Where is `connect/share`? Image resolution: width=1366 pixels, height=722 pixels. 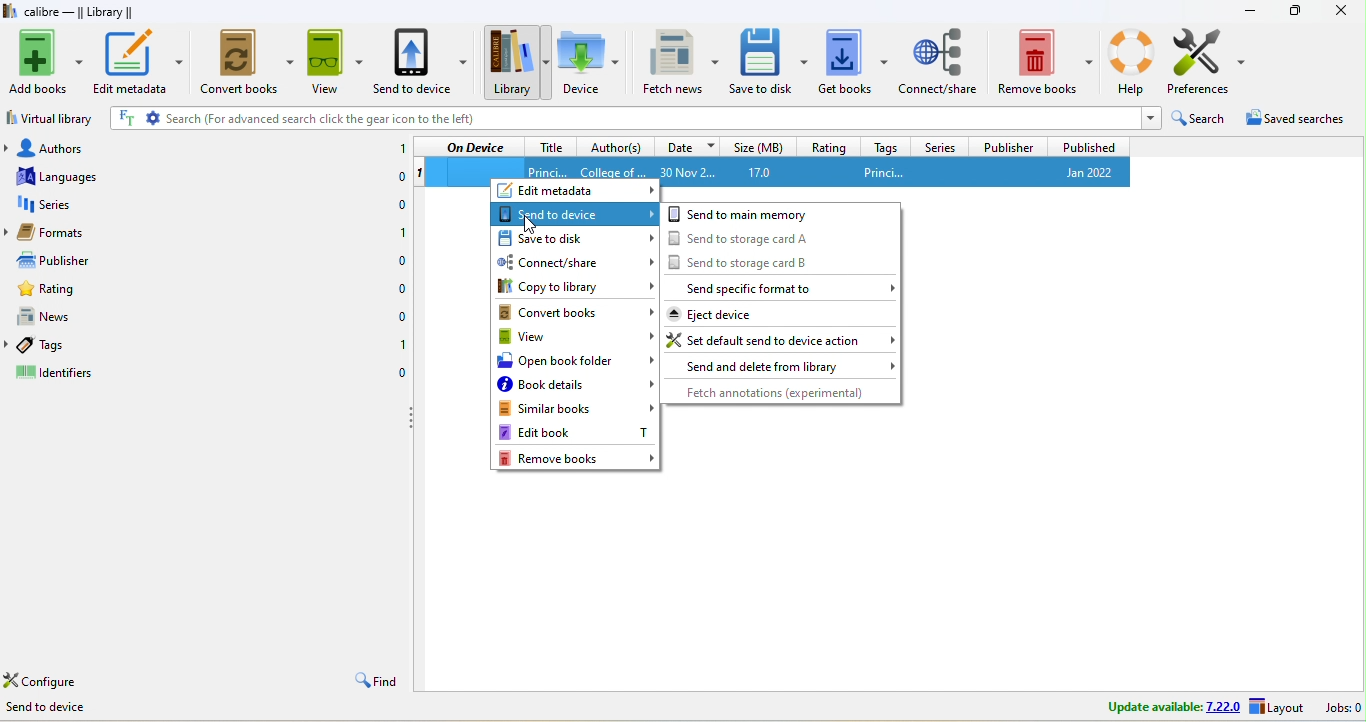 connect/share is located at coordinates (940, 59).